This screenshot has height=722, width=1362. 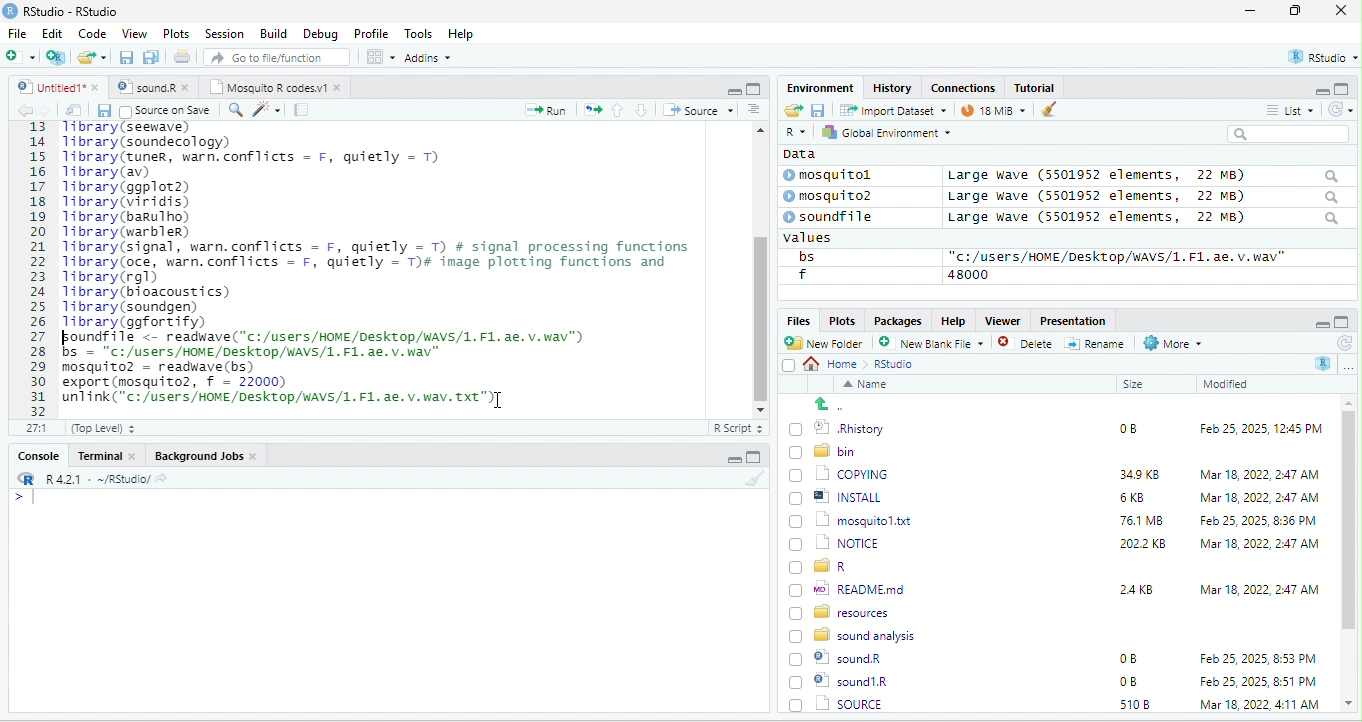 I want to click on maximize, so click(x=1299, y=12).